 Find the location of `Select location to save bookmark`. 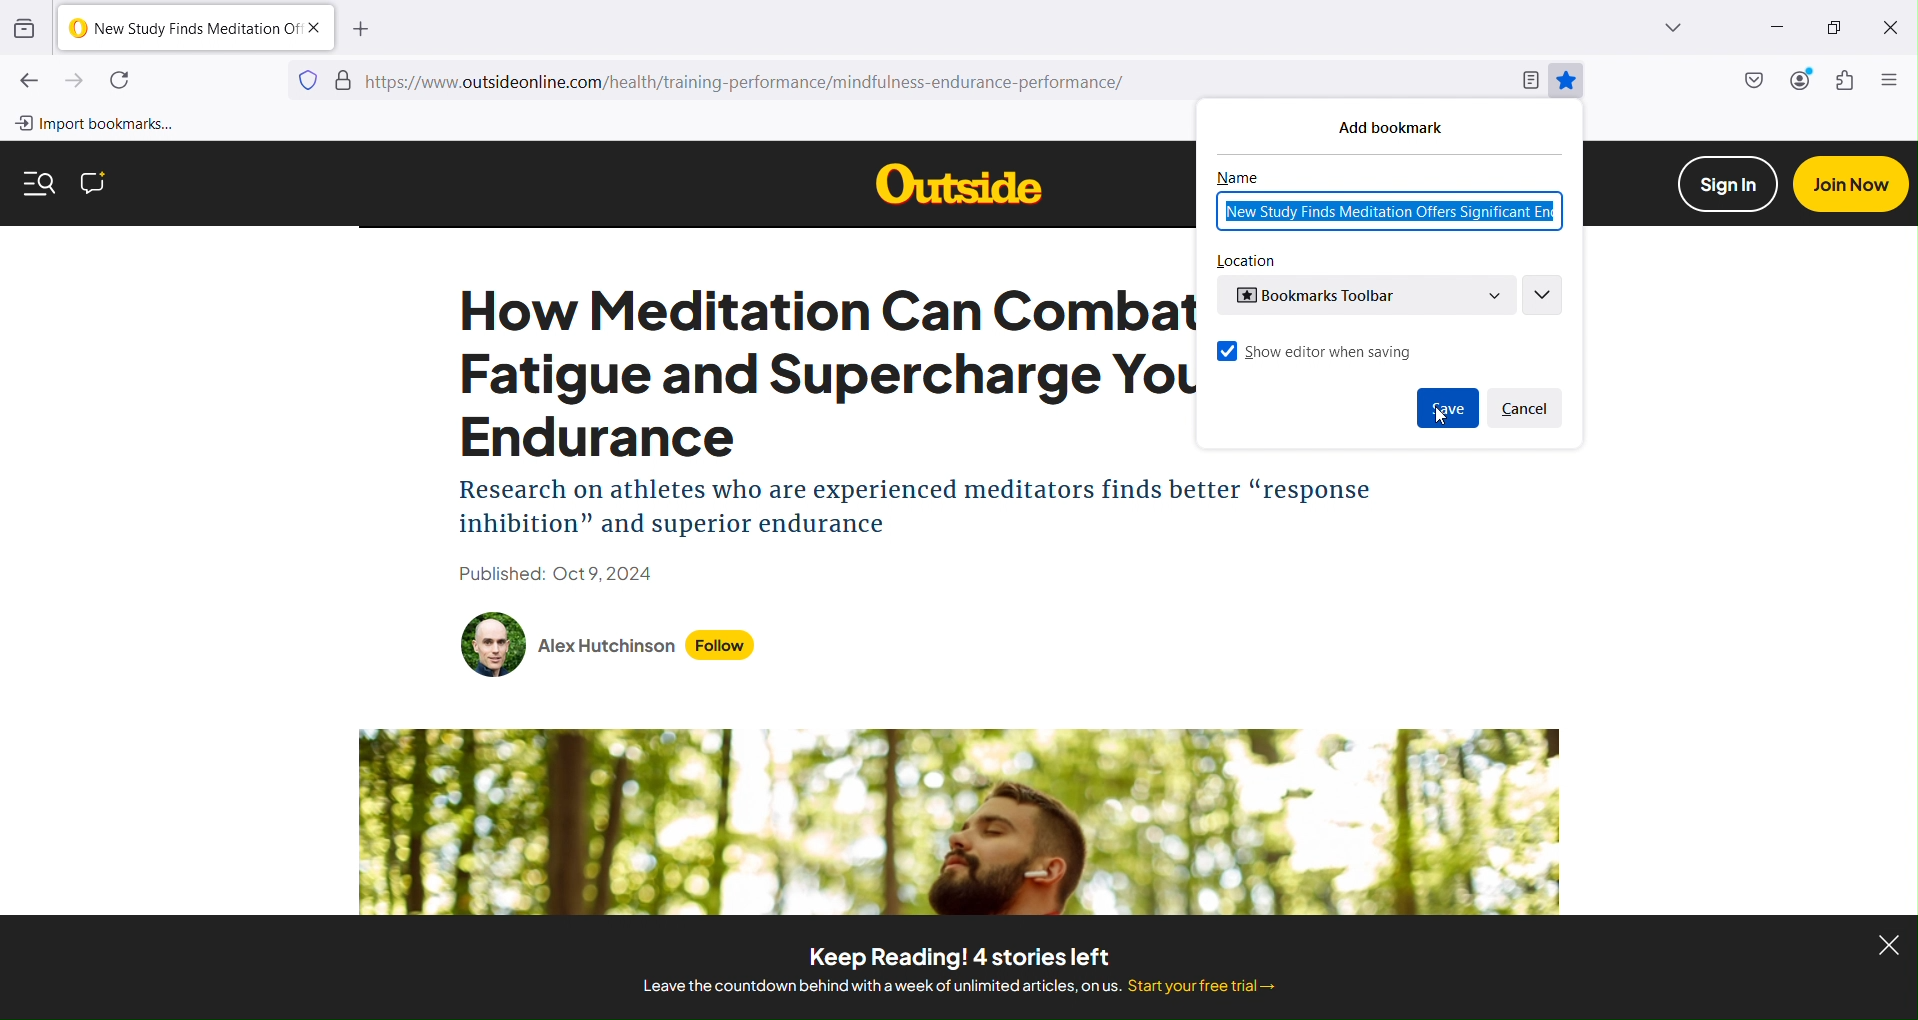

Select location to save bookmark is located at coordinates (1365, 295).